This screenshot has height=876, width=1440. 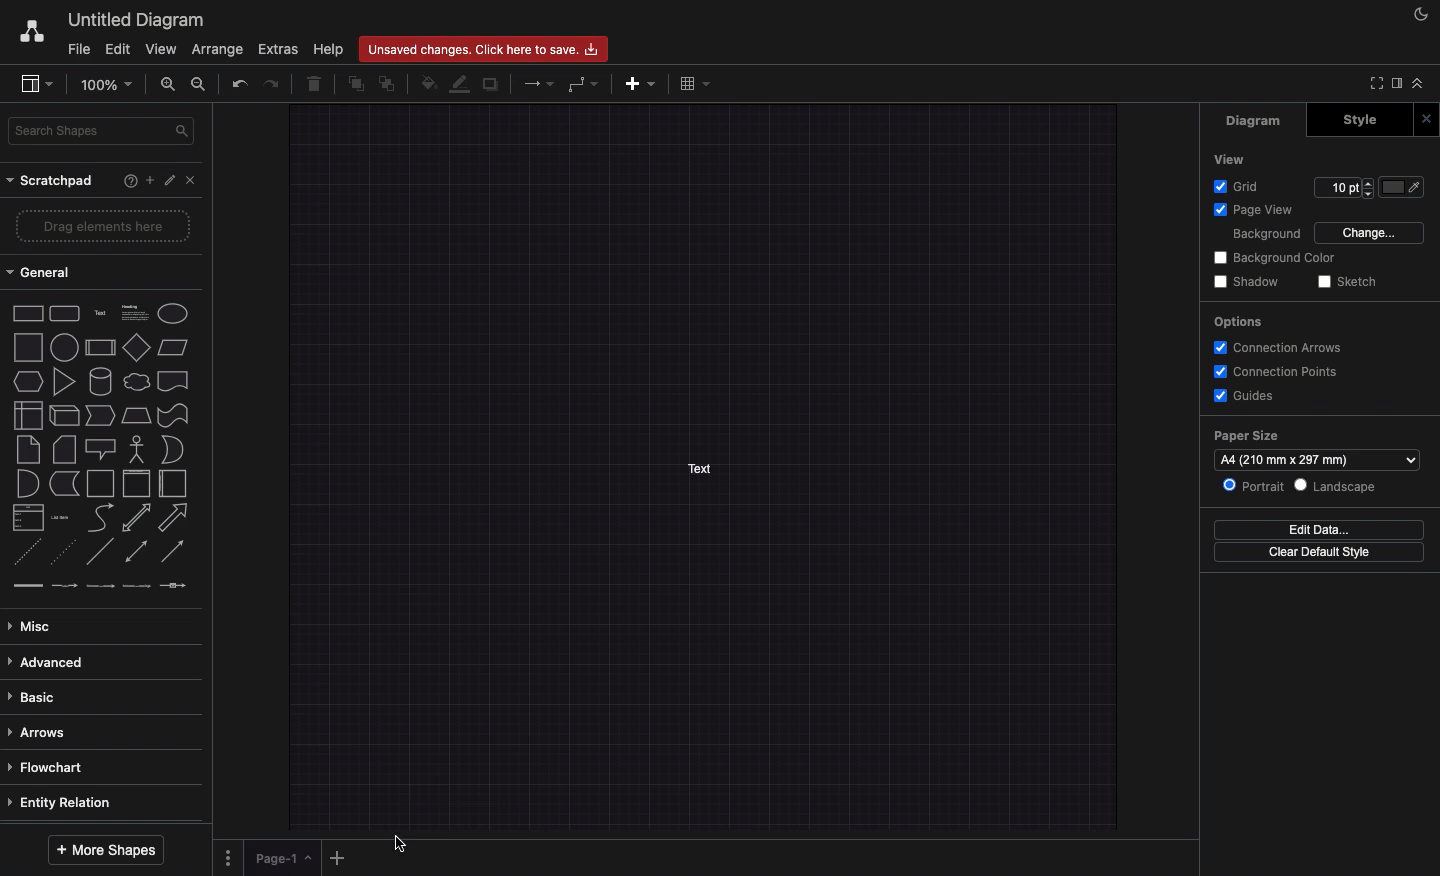 I want to click on Unsaved changes. click here to save., so click(x=483, y=49).